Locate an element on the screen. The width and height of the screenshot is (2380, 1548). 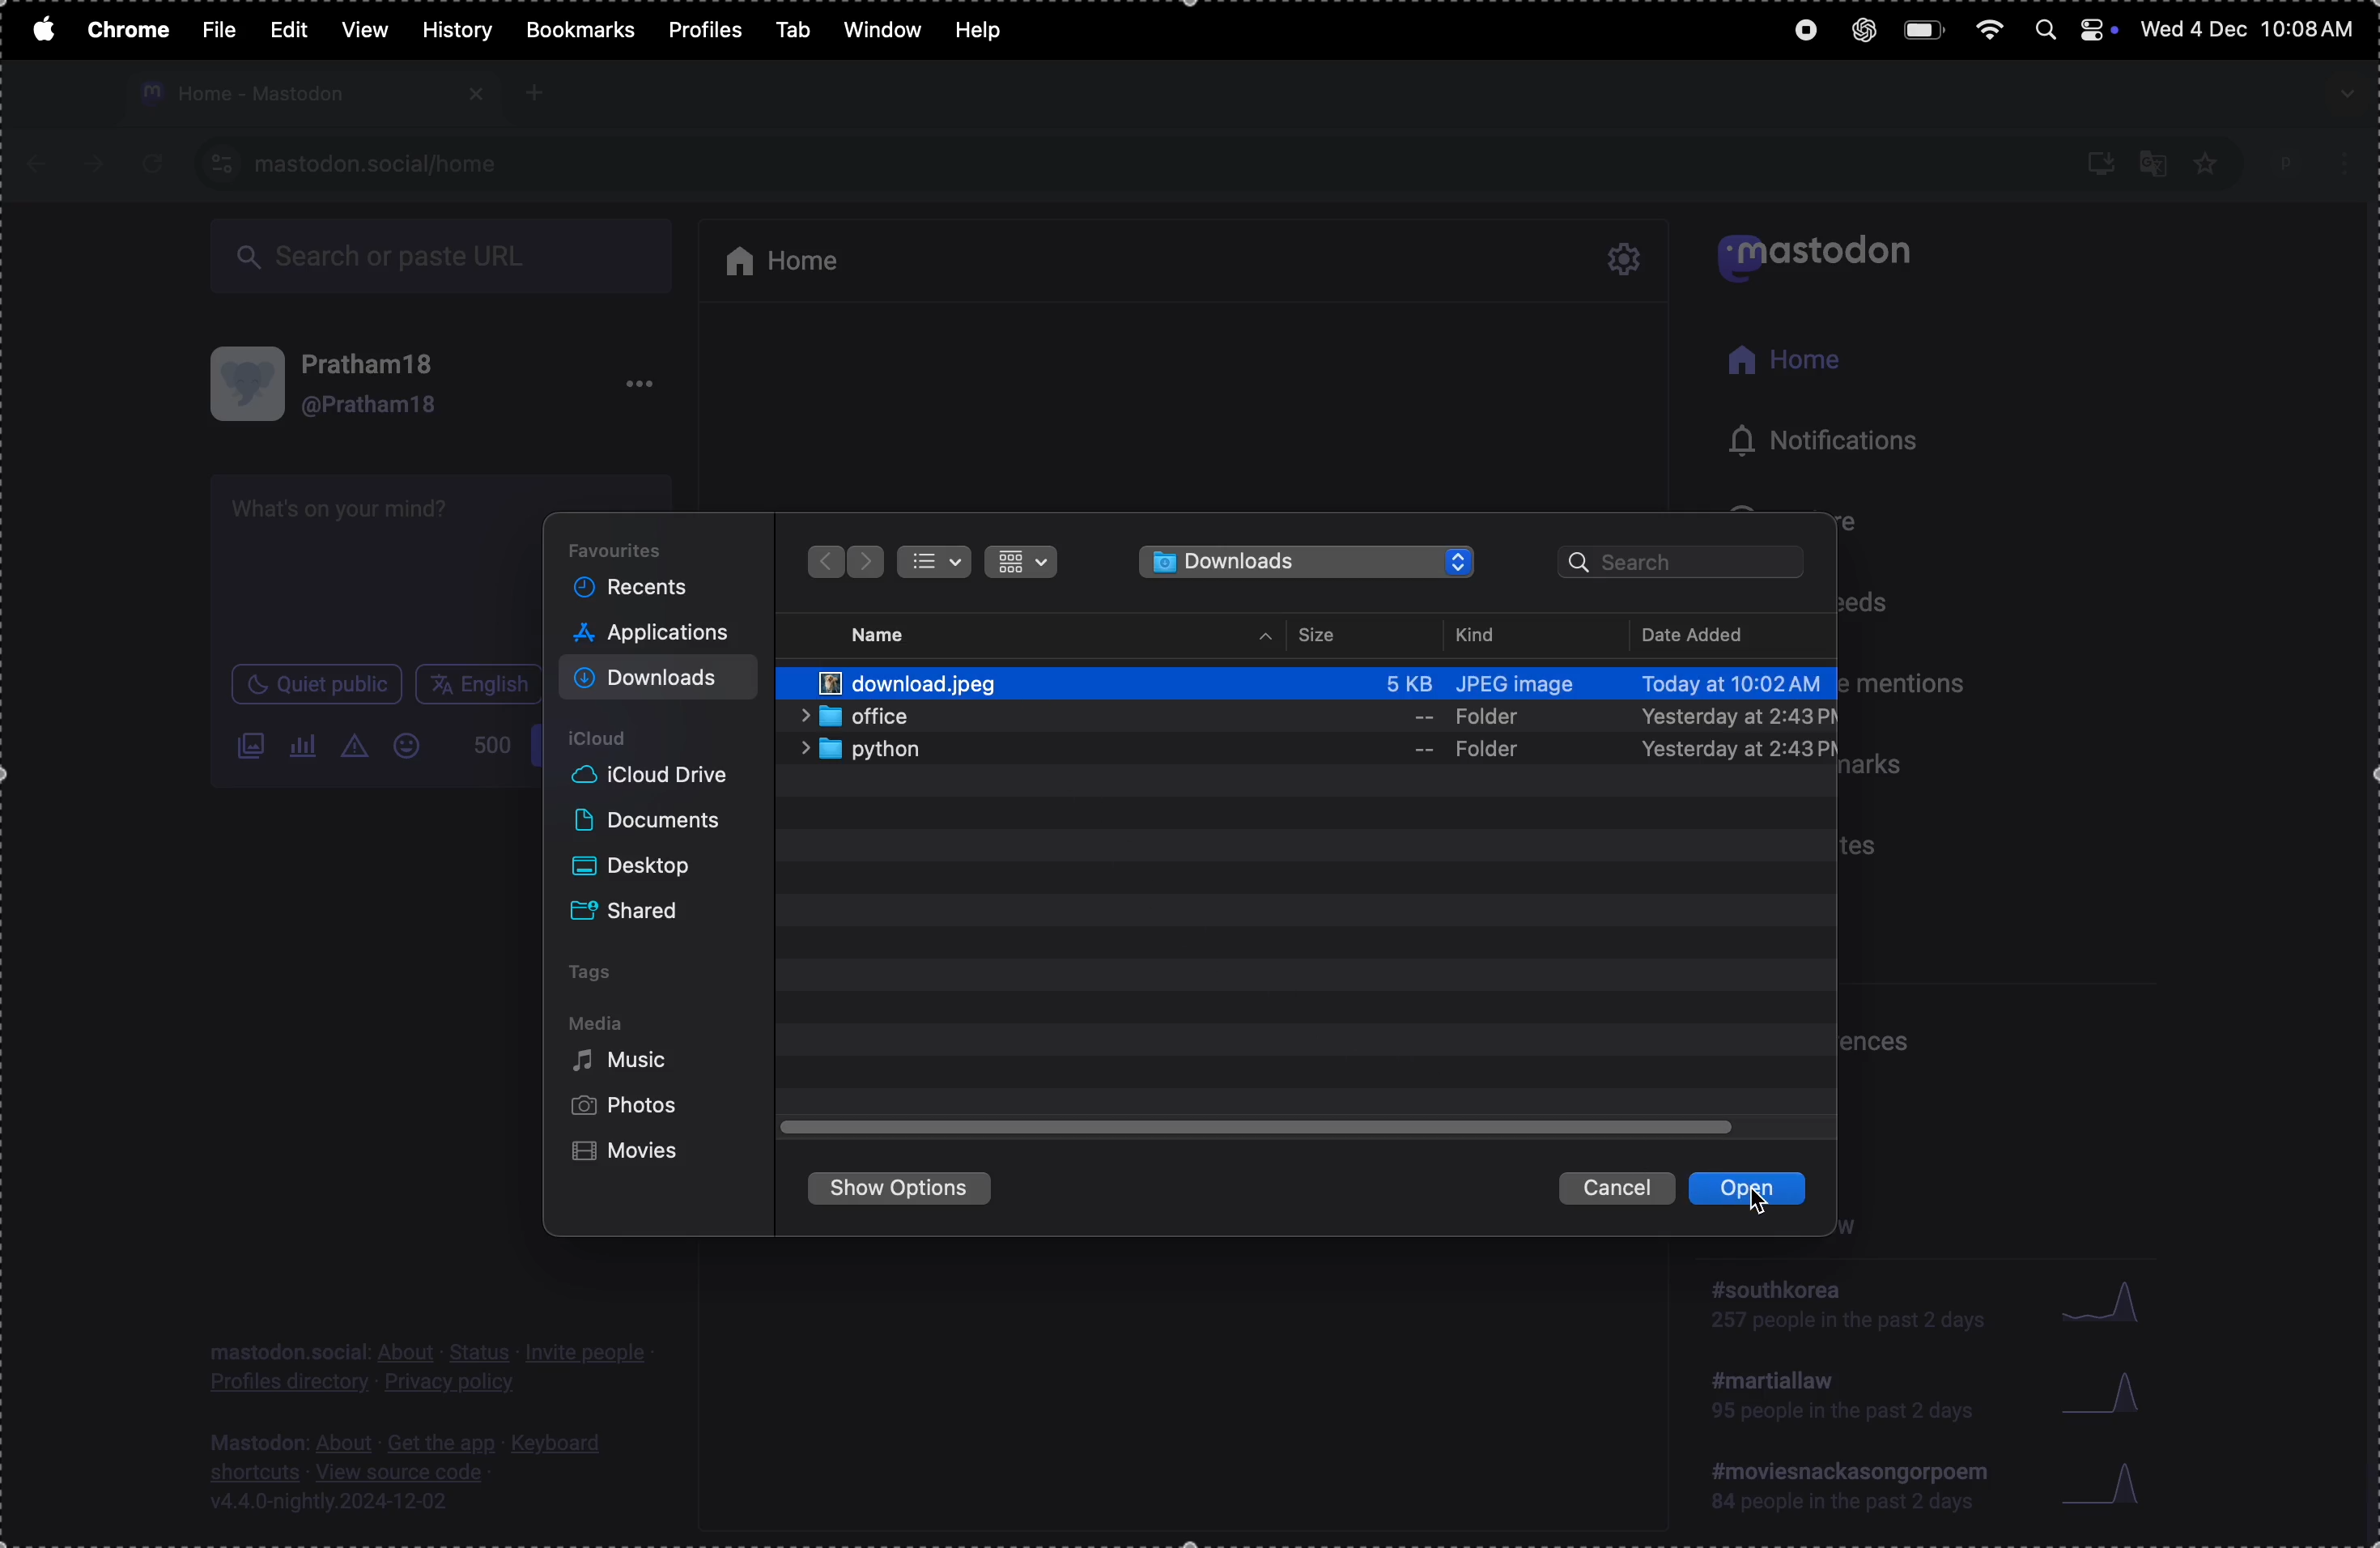
Graph is located at coordinates (2104, 1301).